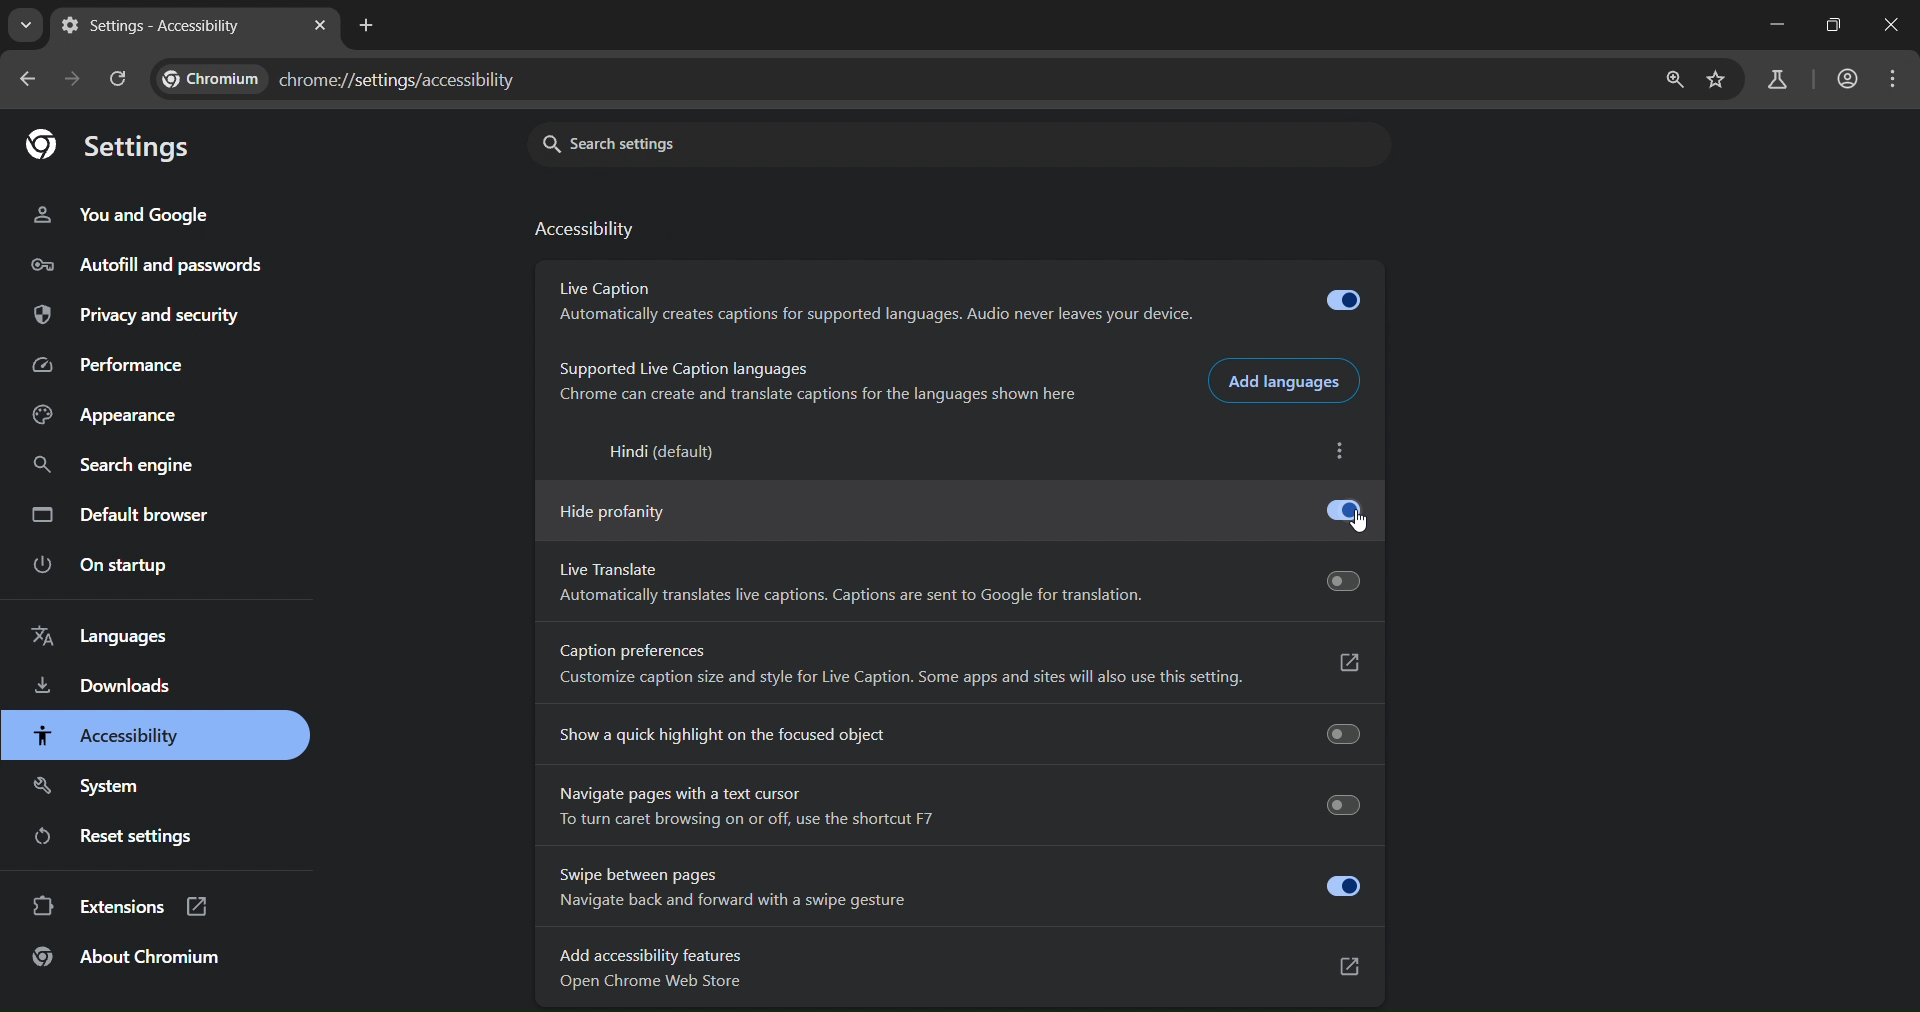 Image resolution: width=1920 pixels, height=1012 pixels. Describe the element at coordinates (1892, 26) in the screenshot. I see `close` at that location.